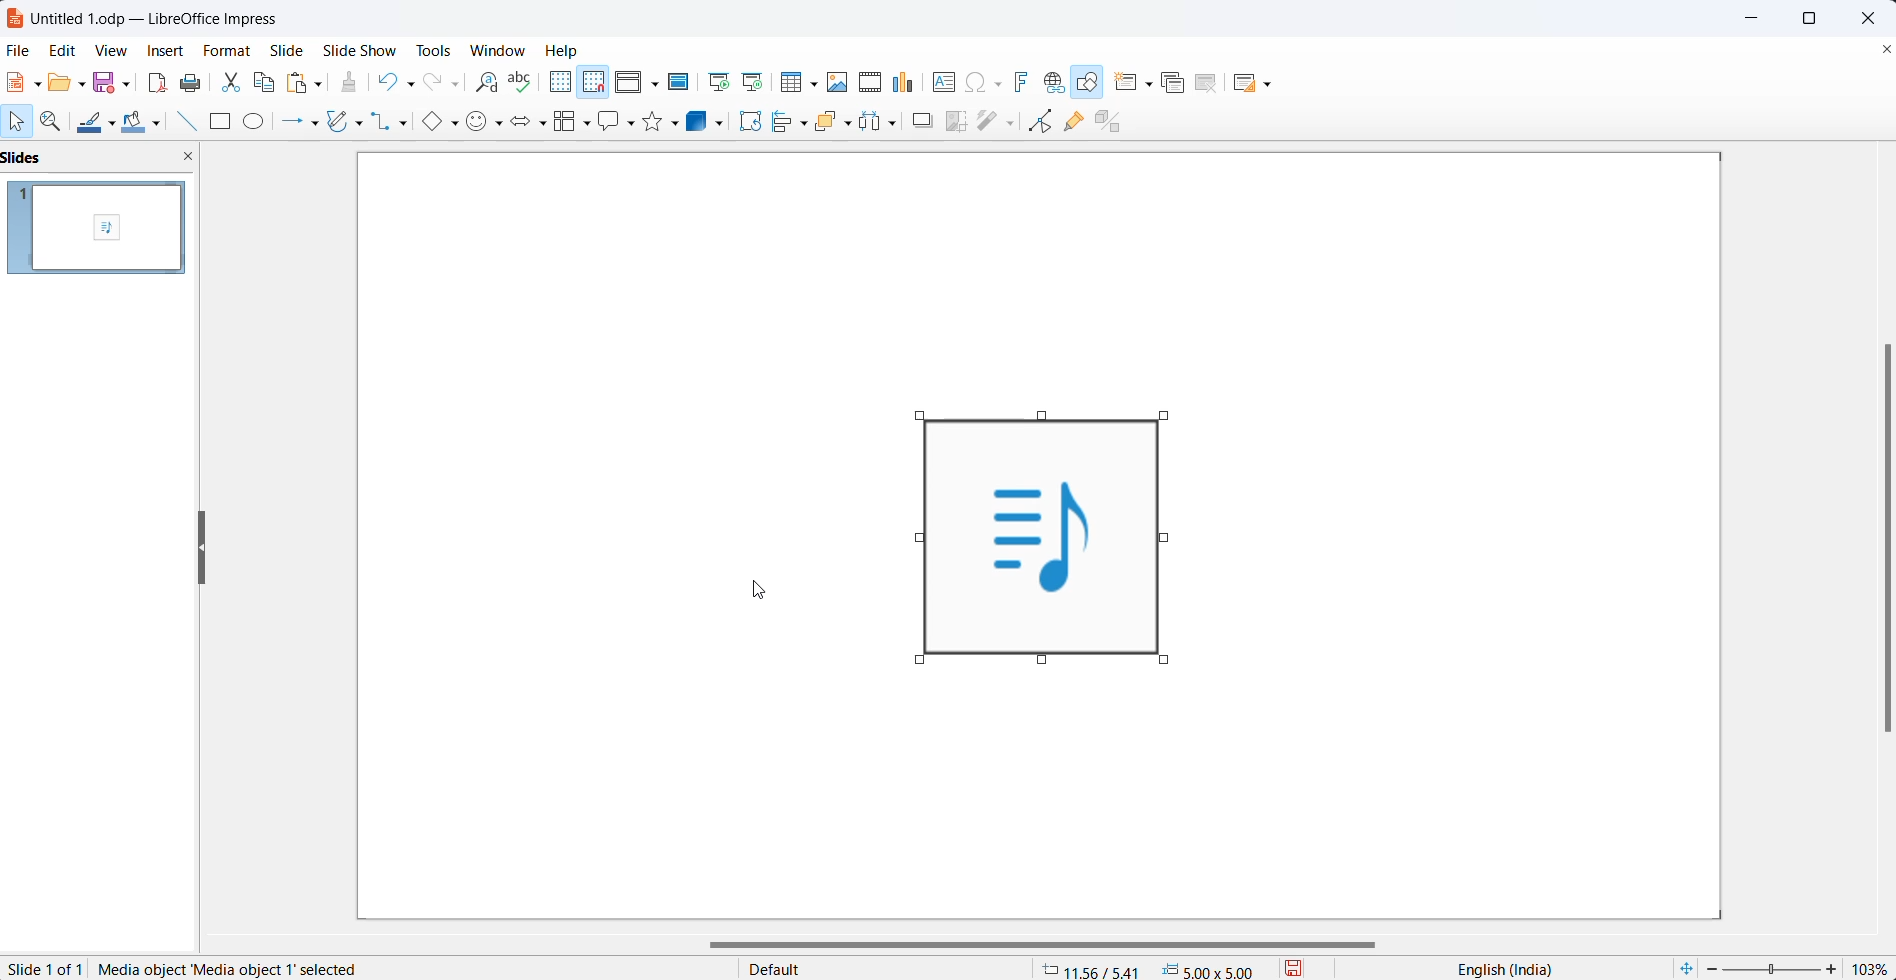  Describe the element at coordinates (287, 48) in the screenshot. I see `slide` at that location.